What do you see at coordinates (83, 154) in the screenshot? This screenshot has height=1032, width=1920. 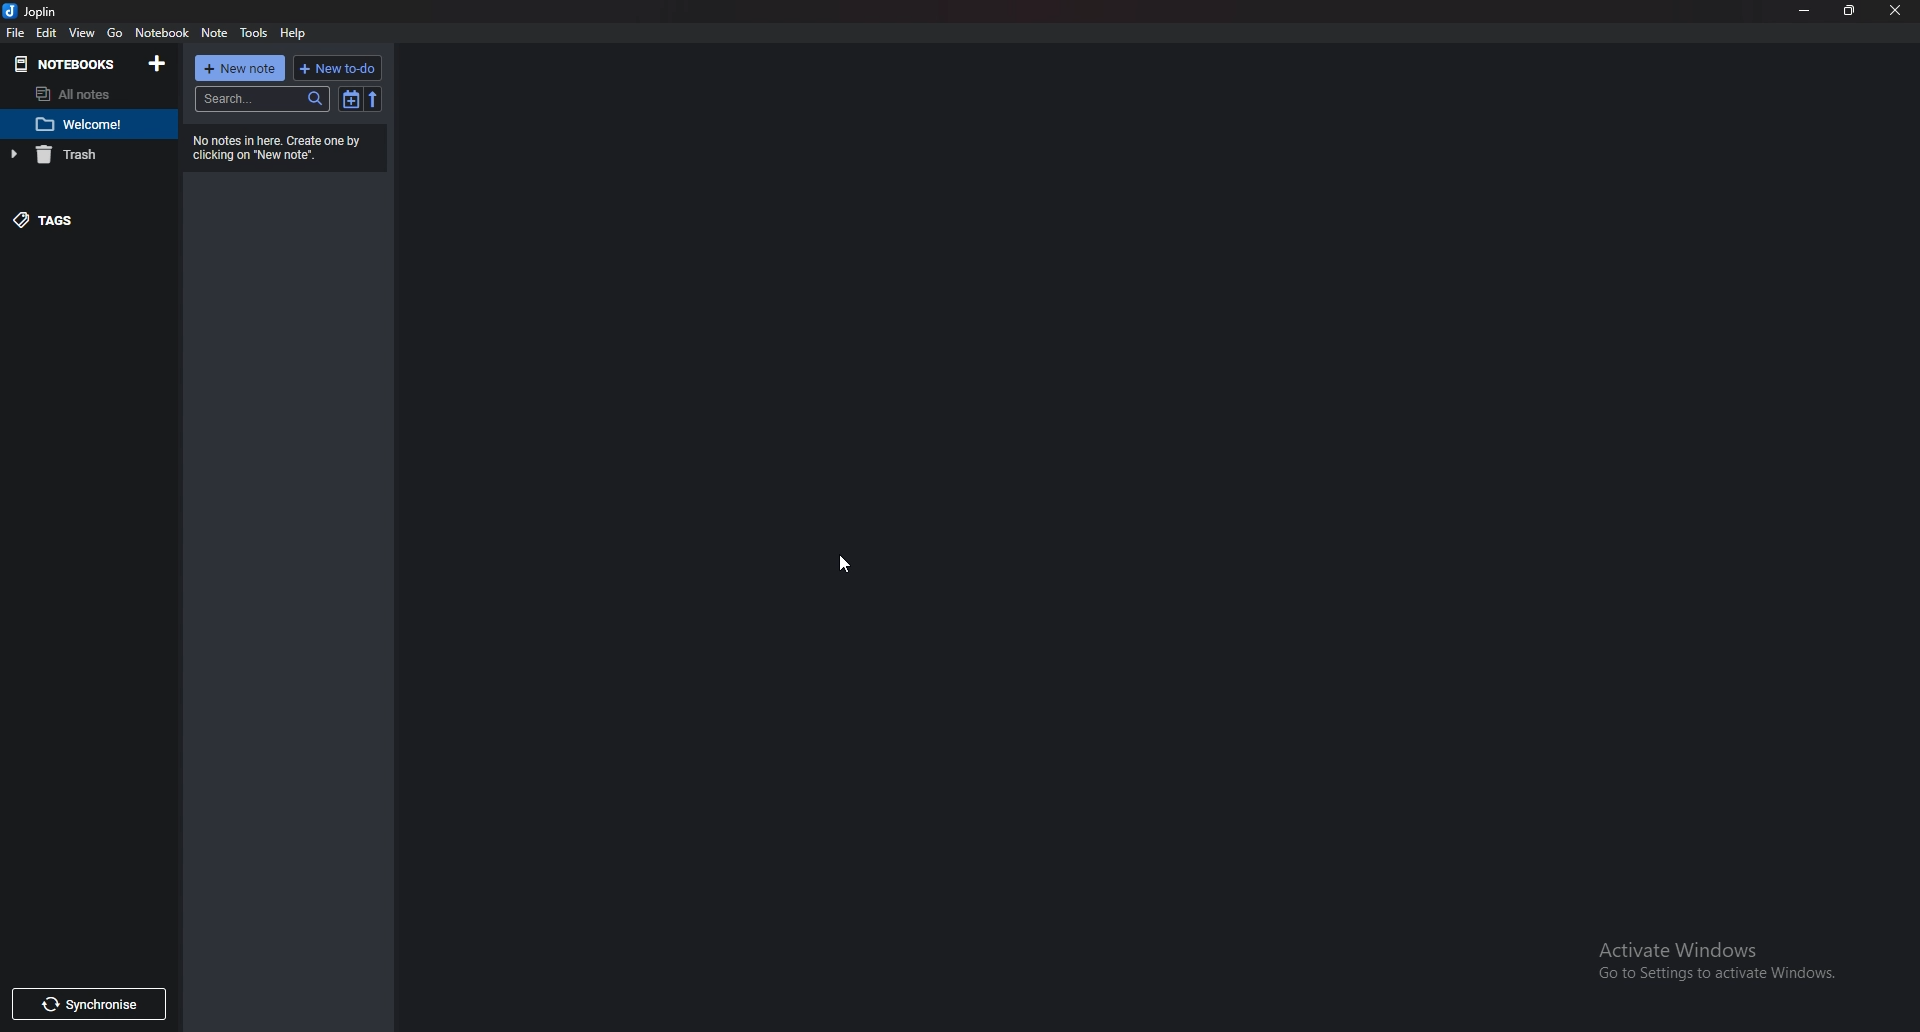 I see `trash` at bounding box center [83, 154].